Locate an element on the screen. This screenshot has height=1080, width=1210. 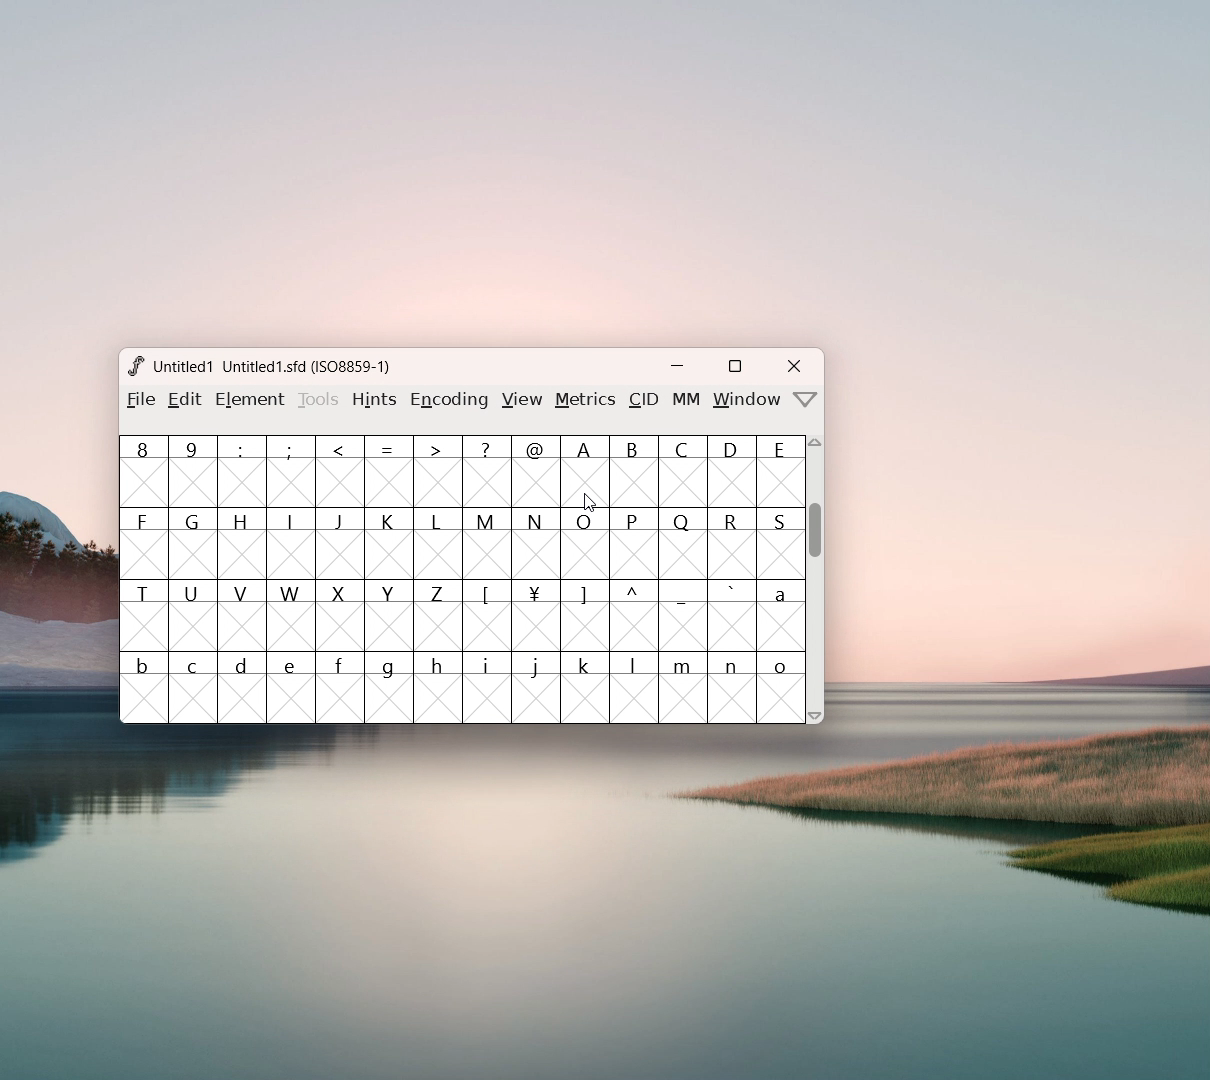
@ is located at coordinates (536, 472).